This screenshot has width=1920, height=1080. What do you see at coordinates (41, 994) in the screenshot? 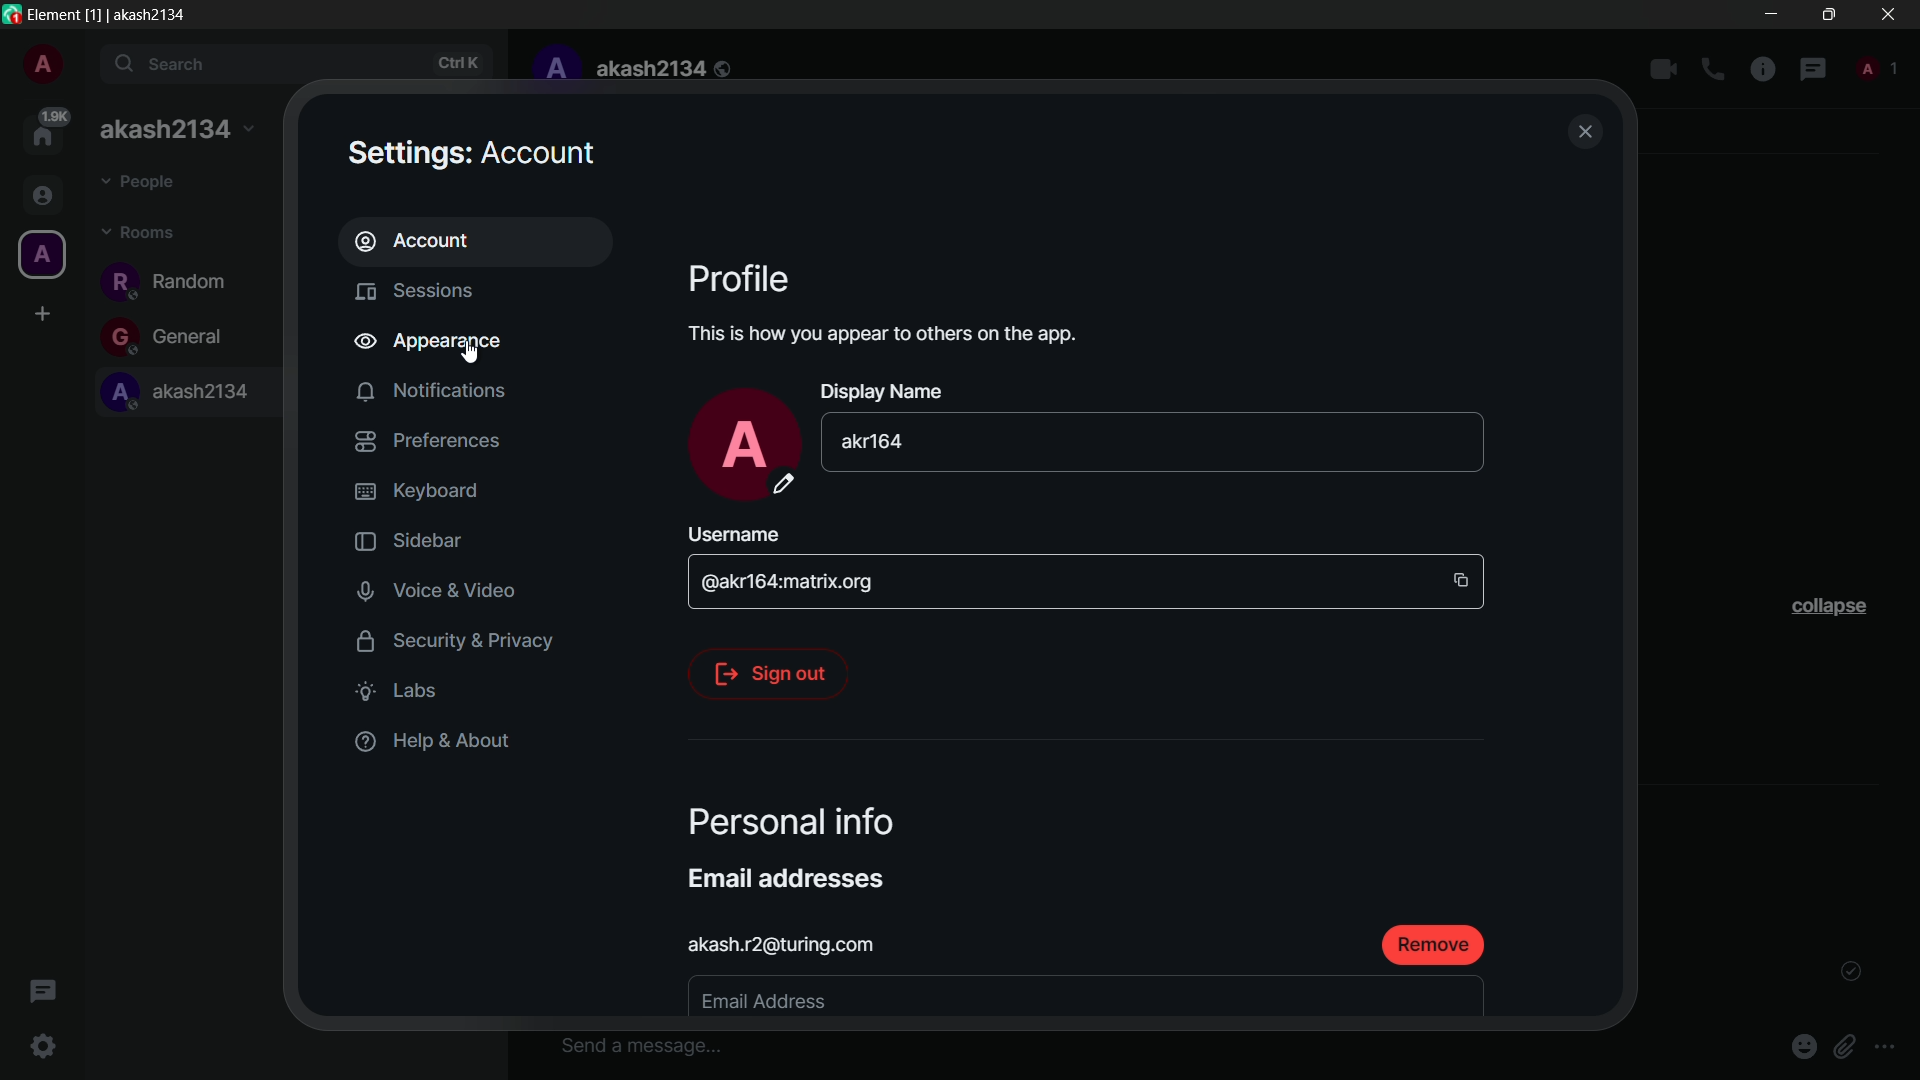
I see `threads` at bounding box center [41, 994].